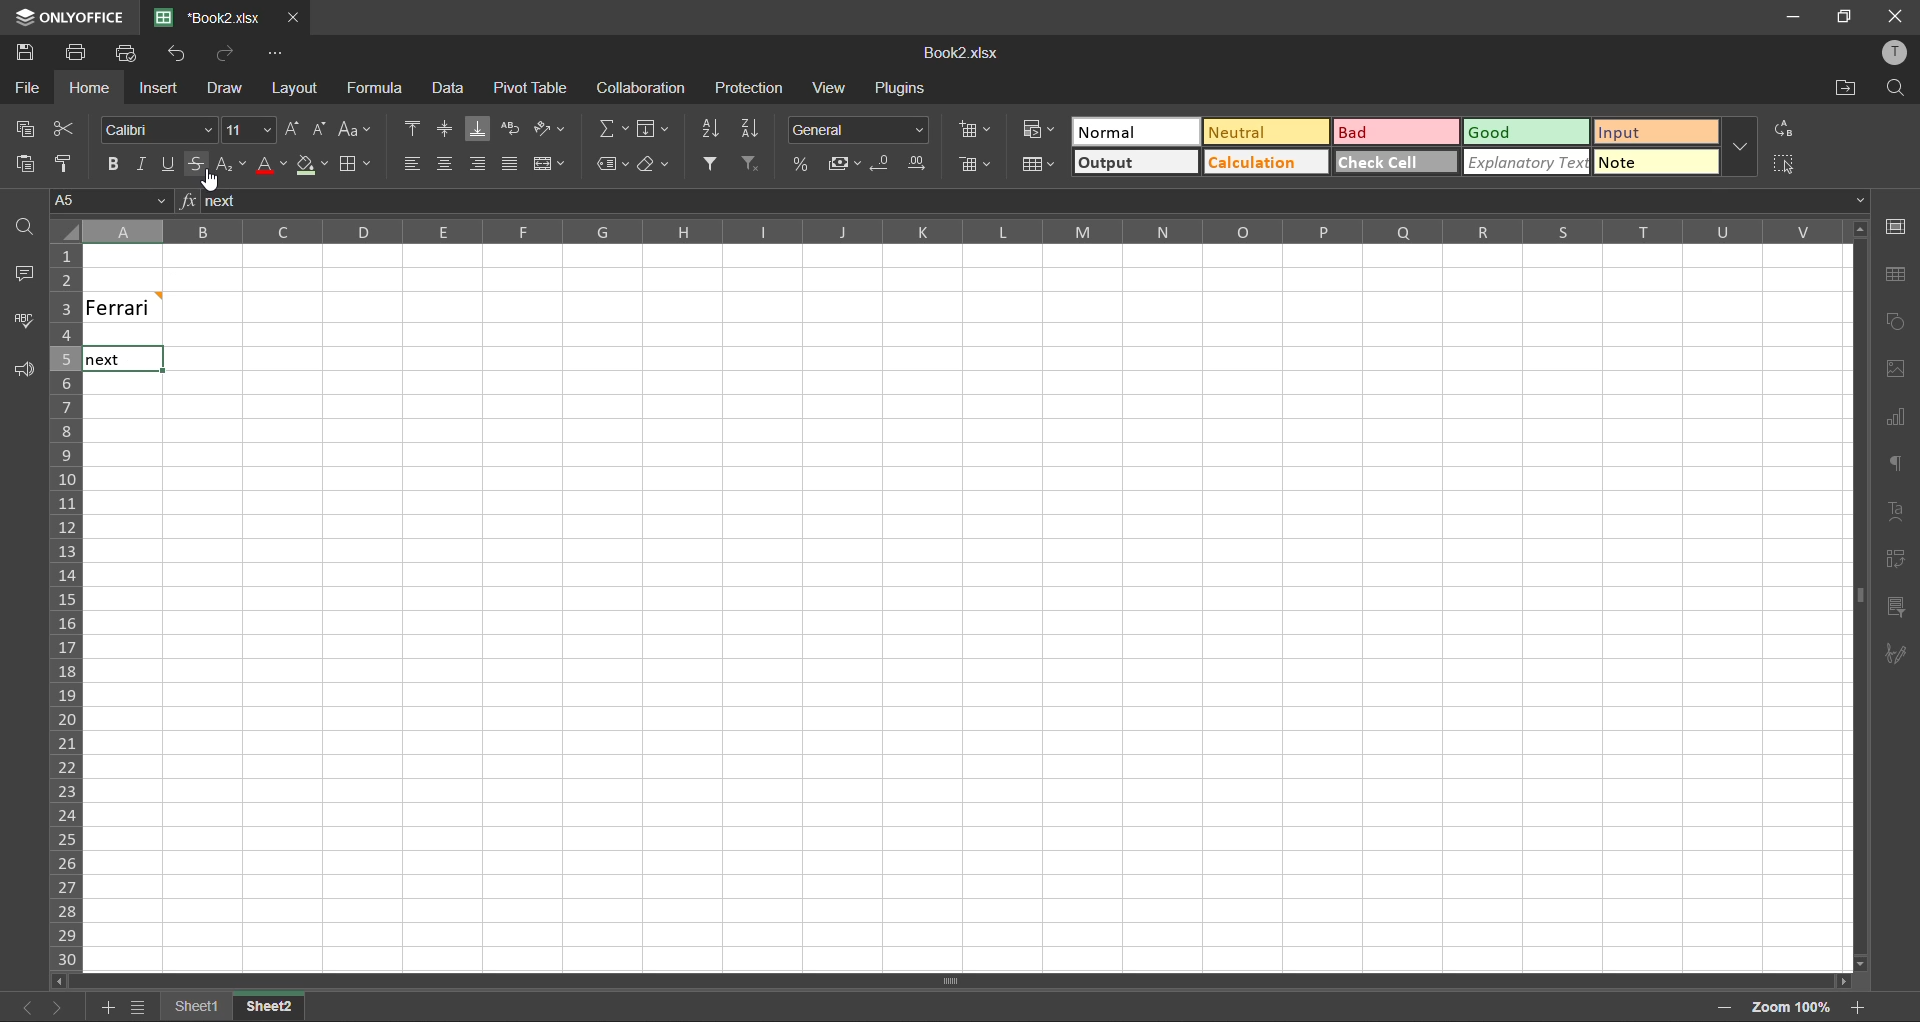  Describe the element at coordinates (198, 164) in the screenshot. I see `strikethrough` at that location.